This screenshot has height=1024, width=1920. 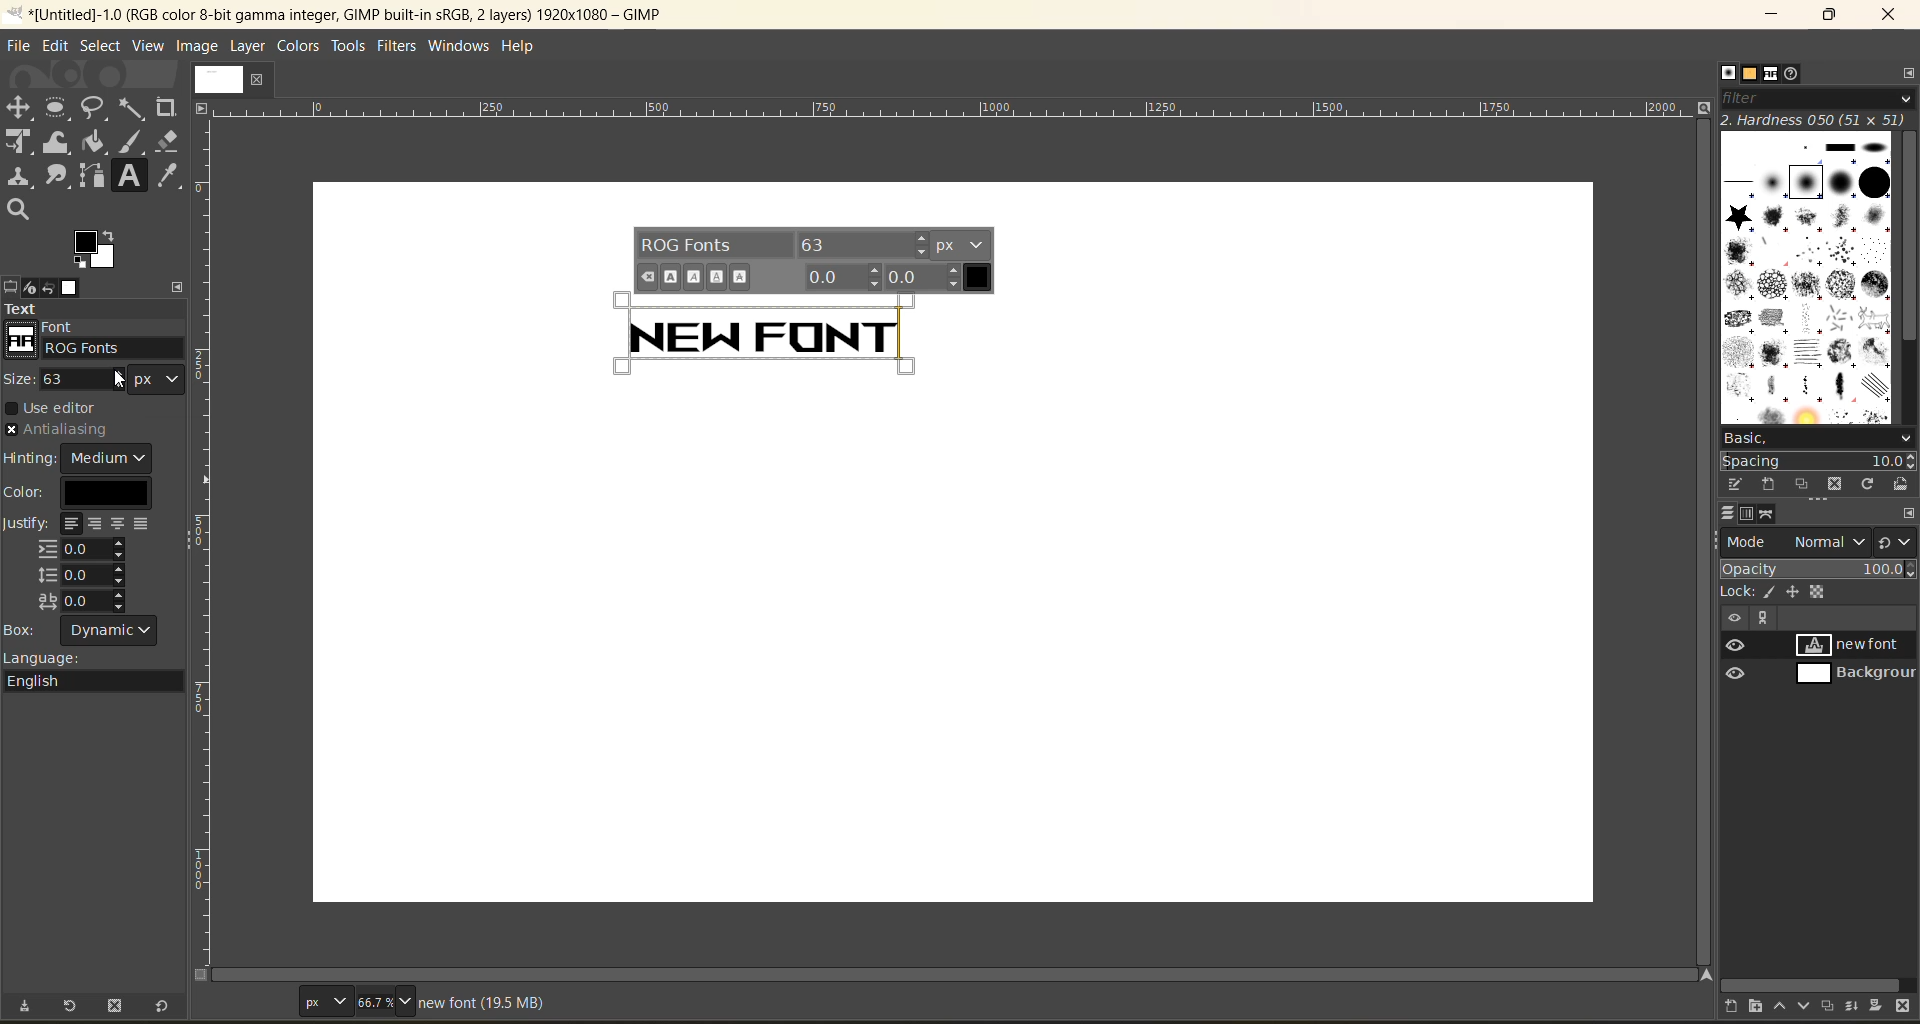 I want to click on basic, so click(x=1819, y=439).